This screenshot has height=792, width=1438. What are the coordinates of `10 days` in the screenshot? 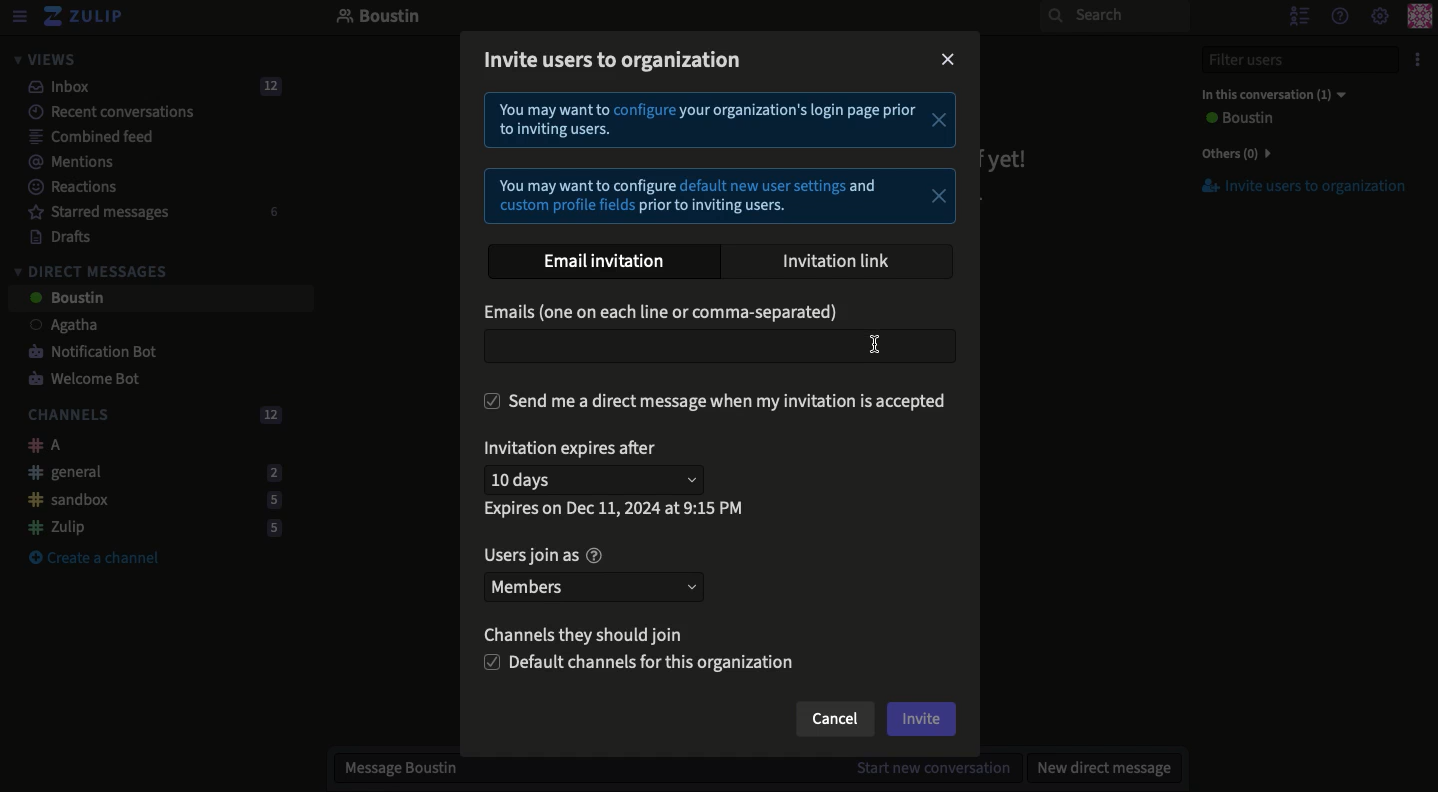 It's located at (598, 480).